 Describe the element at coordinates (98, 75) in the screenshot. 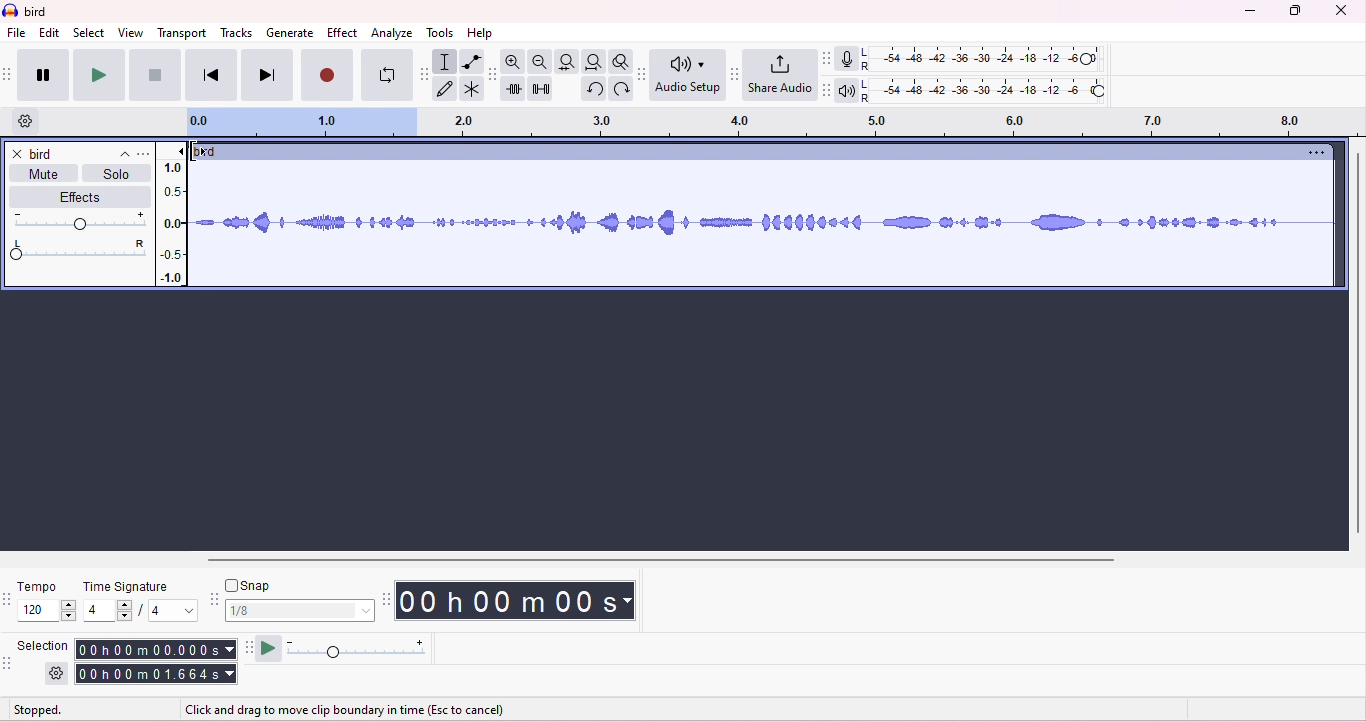

I see `play` at that location.